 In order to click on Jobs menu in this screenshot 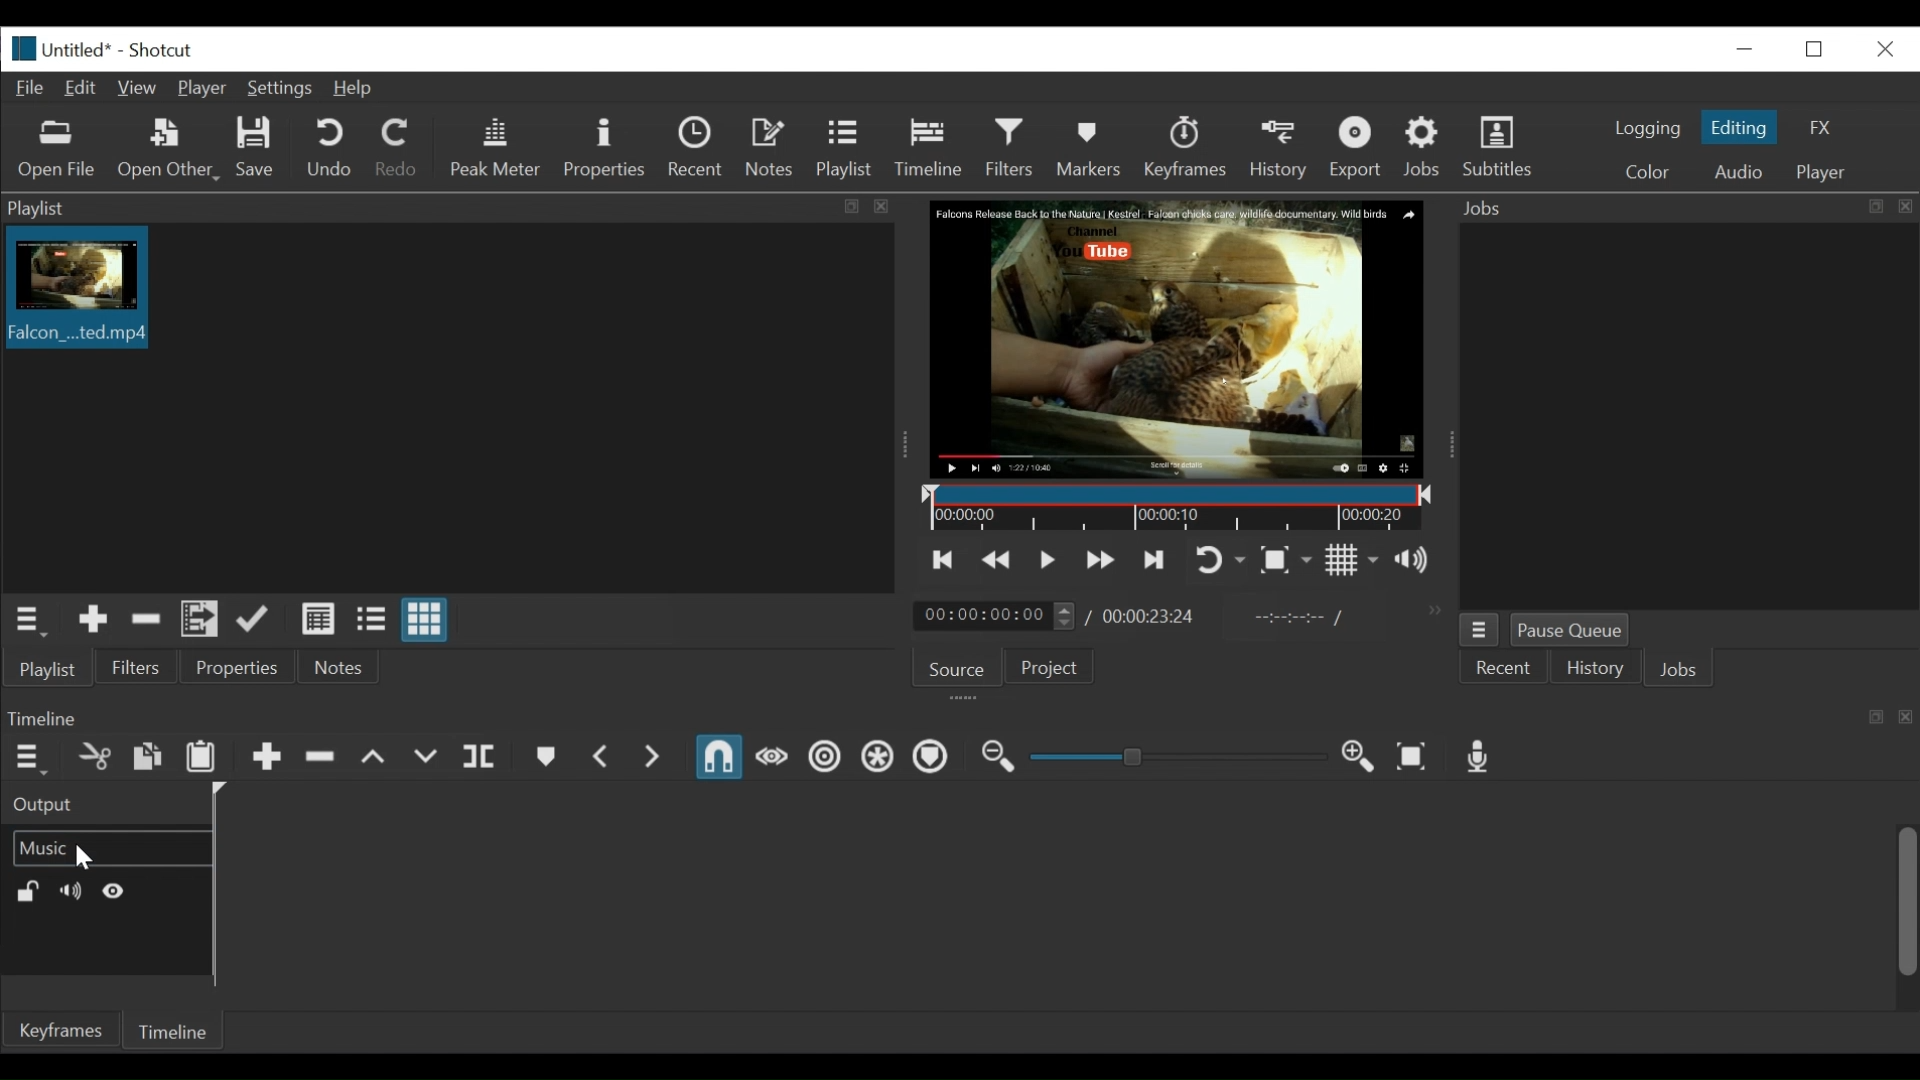, I will do `click(1481, 630)`.